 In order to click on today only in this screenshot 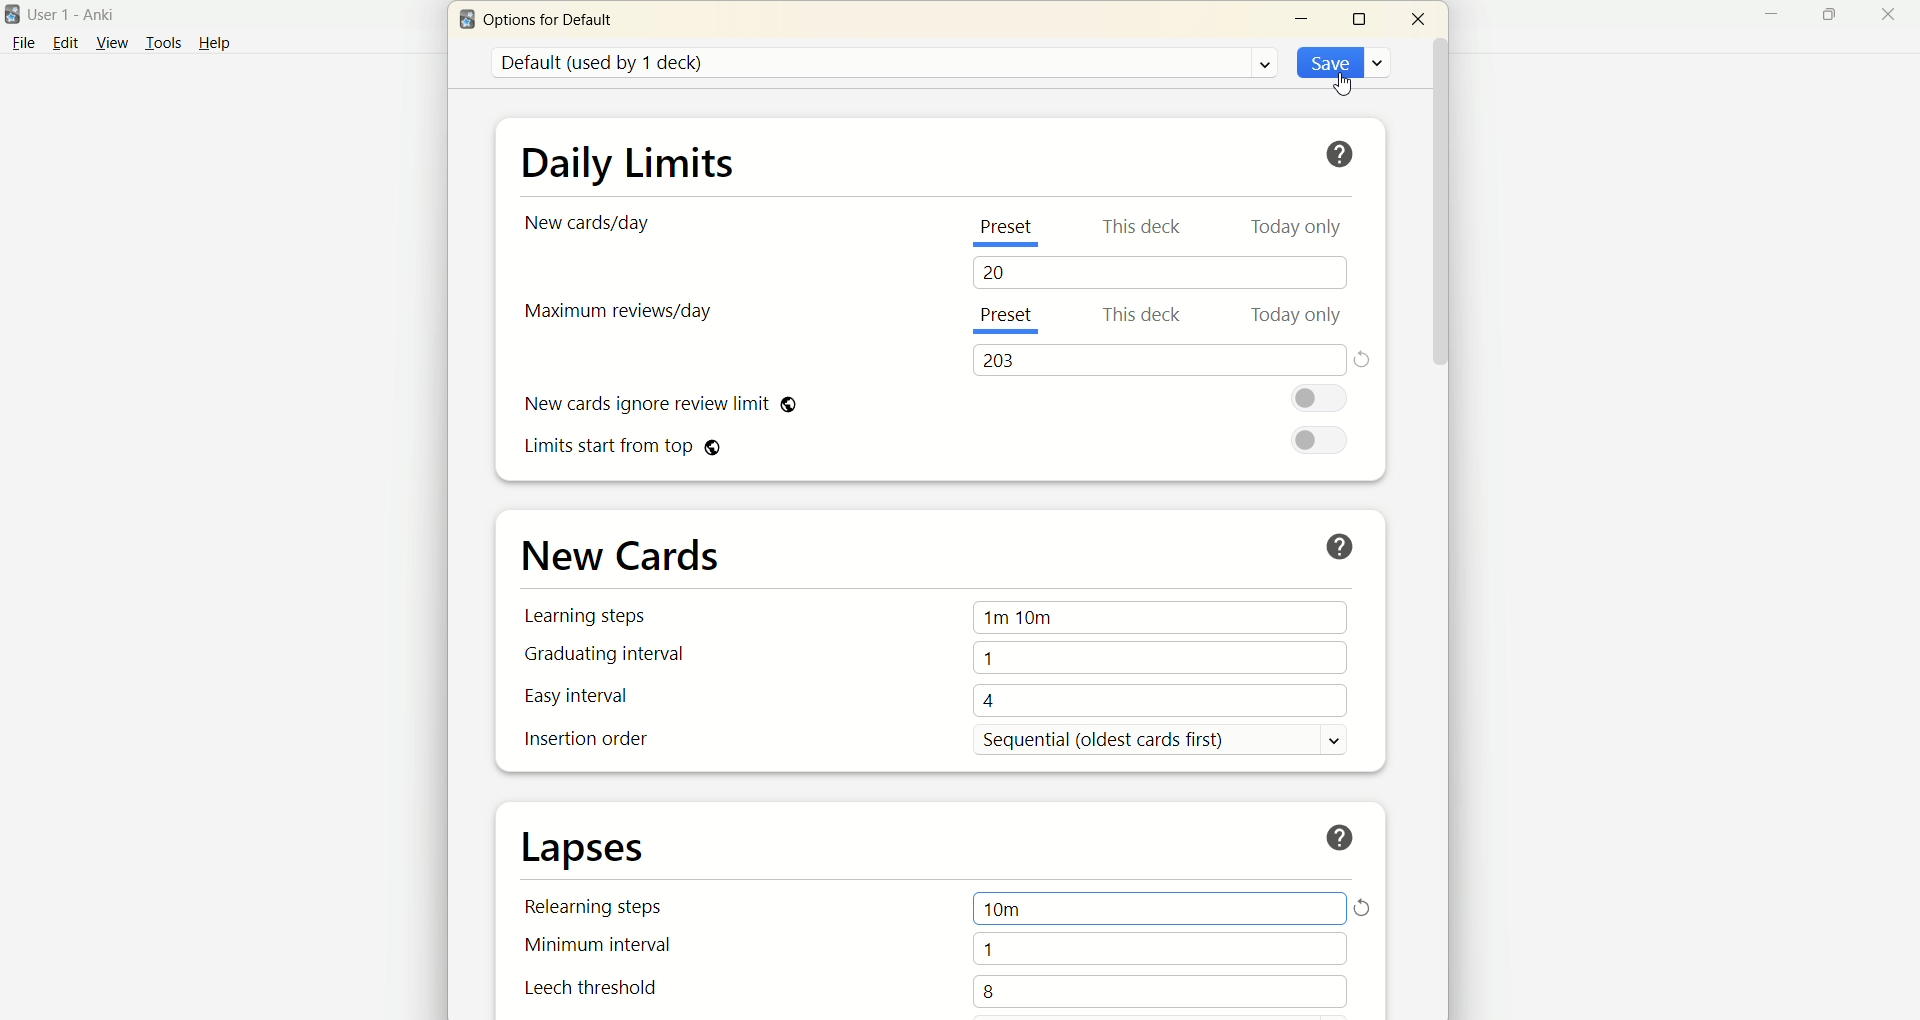, I will do `click(1299, 316)`.